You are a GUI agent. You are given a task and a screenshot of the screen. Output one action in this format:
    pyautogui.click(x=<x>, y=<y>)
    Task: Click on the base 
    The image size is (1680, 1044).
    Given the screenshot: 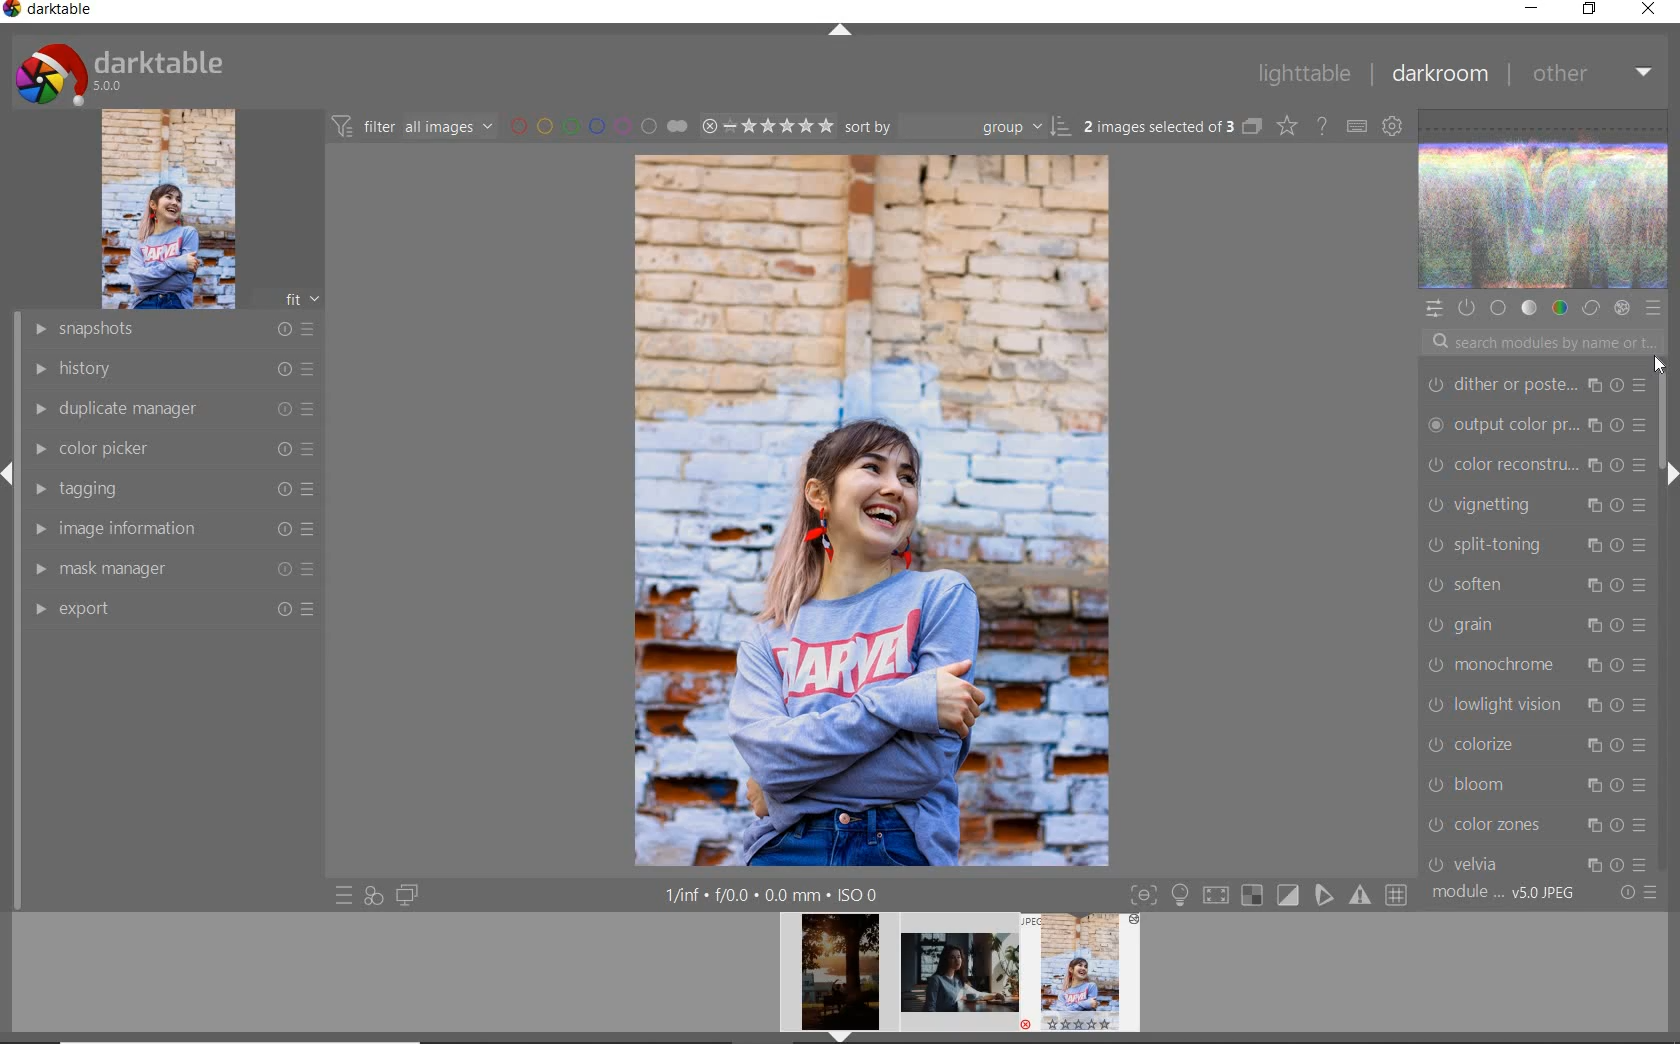 What is the action you would take?
    pyautogui.click(x=1500, y=309)
    